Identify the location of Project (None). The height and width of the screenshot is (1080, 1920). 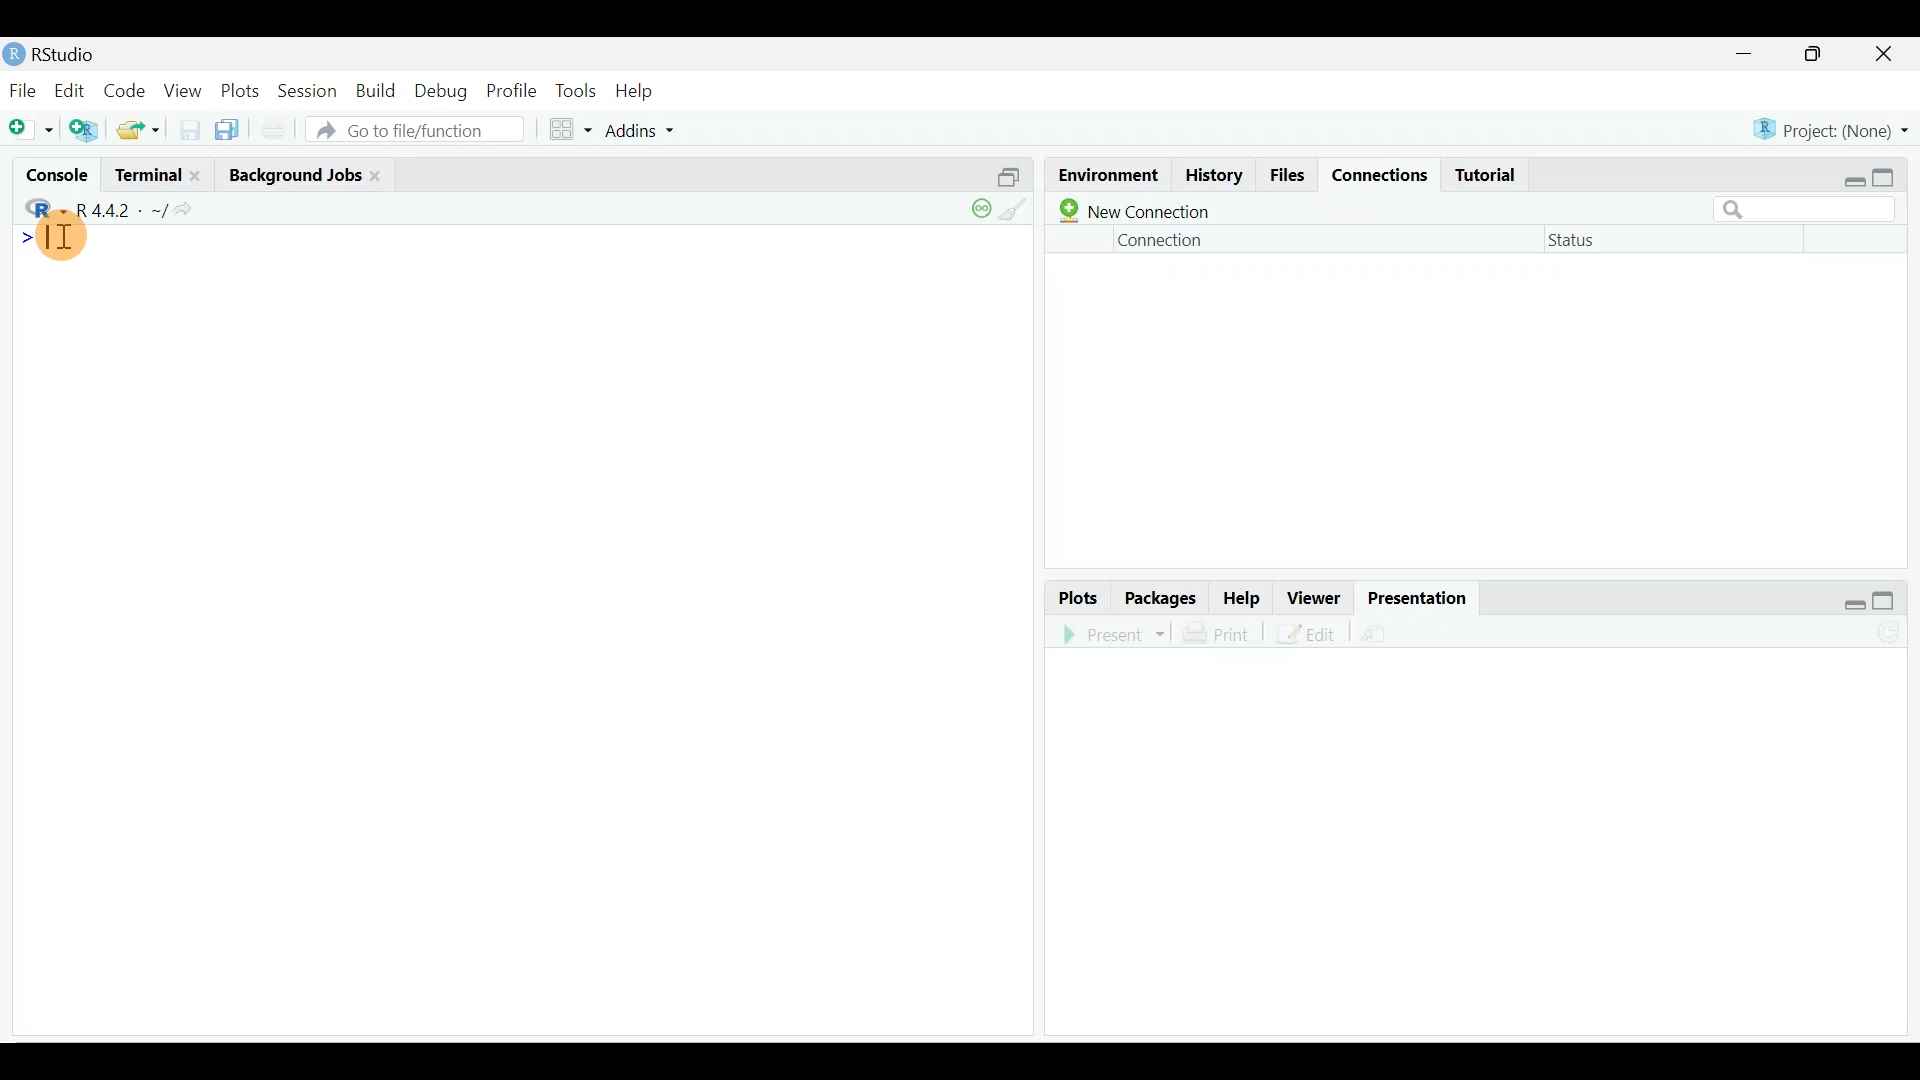
(1832, 123).